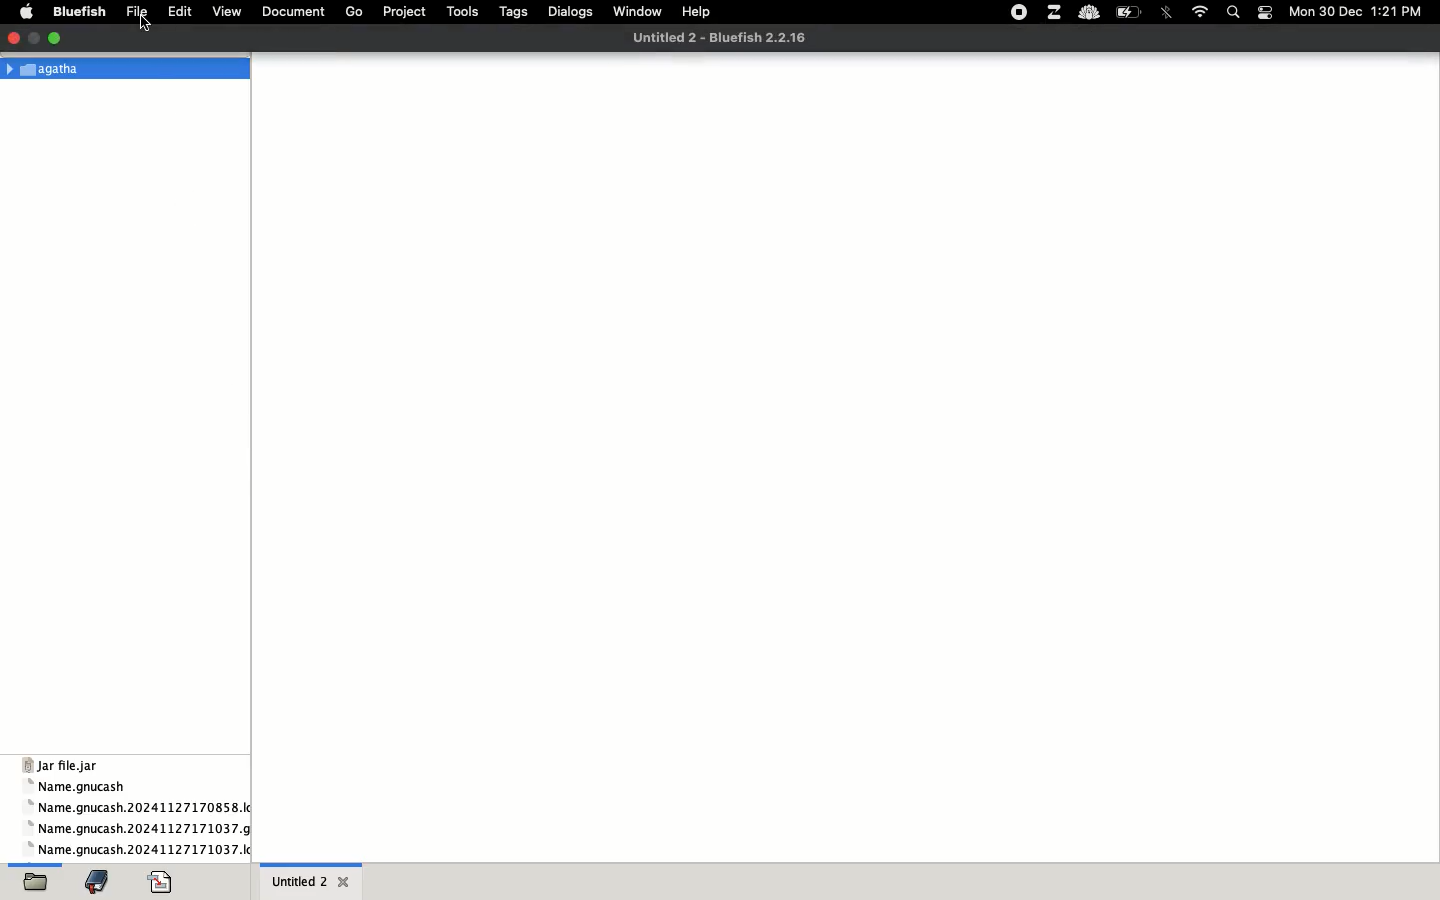 This screenshot has height=900, width=1440. Describe the element at coordinates (139, 828) in the screenshot. I see `name gnucash` at that location.